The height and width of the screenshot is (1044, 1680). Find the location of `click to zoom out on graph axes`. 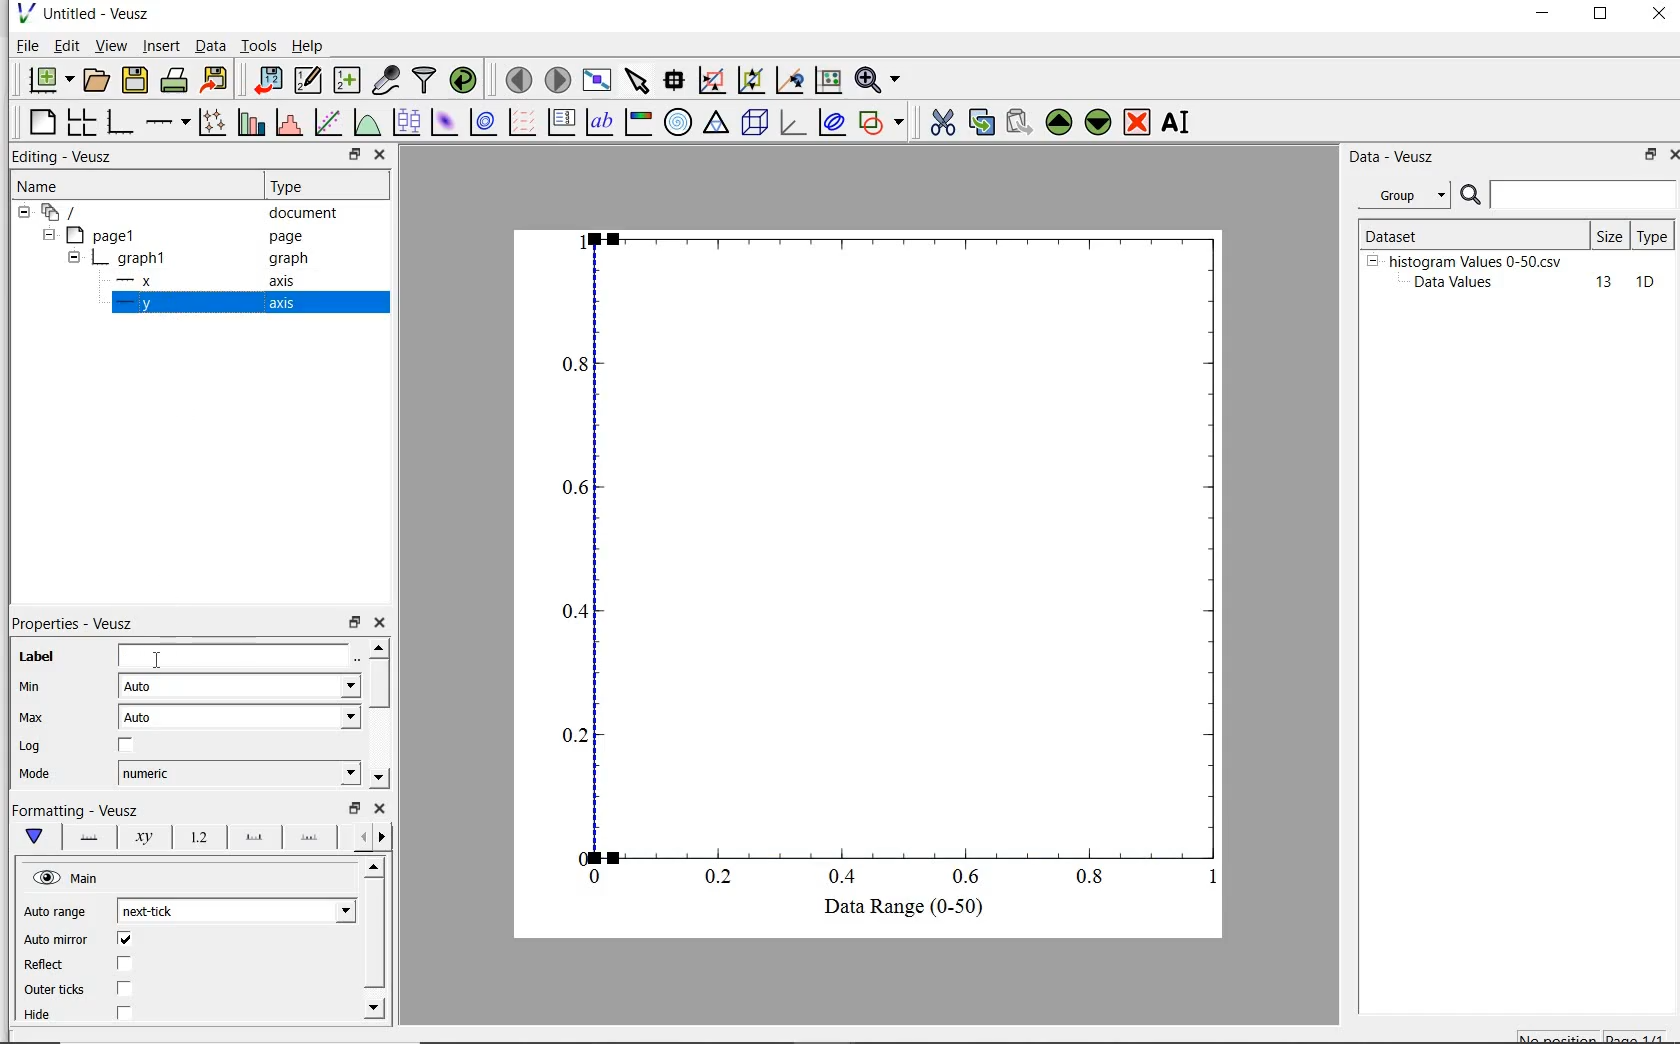

click to zoom out on graph axes is located at coordinates (789, 80).